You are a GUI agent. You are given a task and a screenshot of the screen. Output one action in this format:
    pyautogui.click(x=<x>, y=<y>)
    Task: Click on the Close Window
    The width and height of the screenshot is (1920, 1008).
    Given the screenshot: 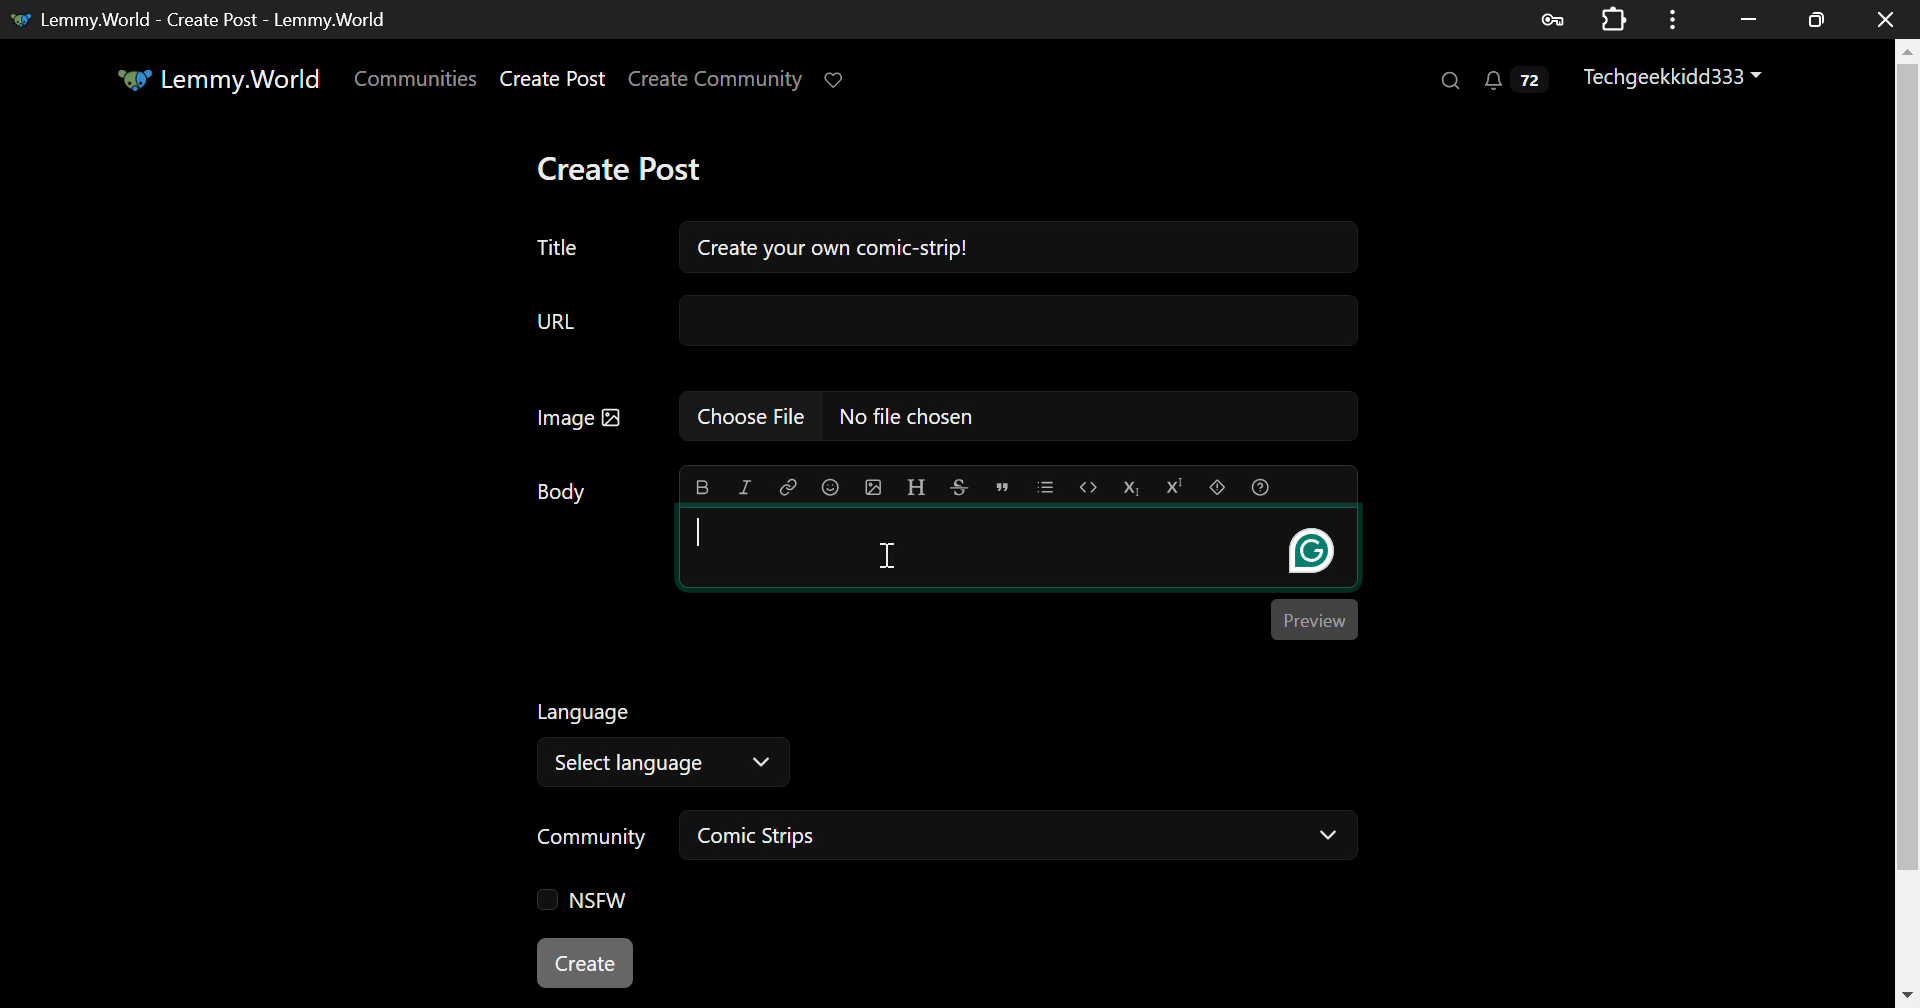 What is the action you would take?
    pyautogui.click(x=1889, y=19)
    